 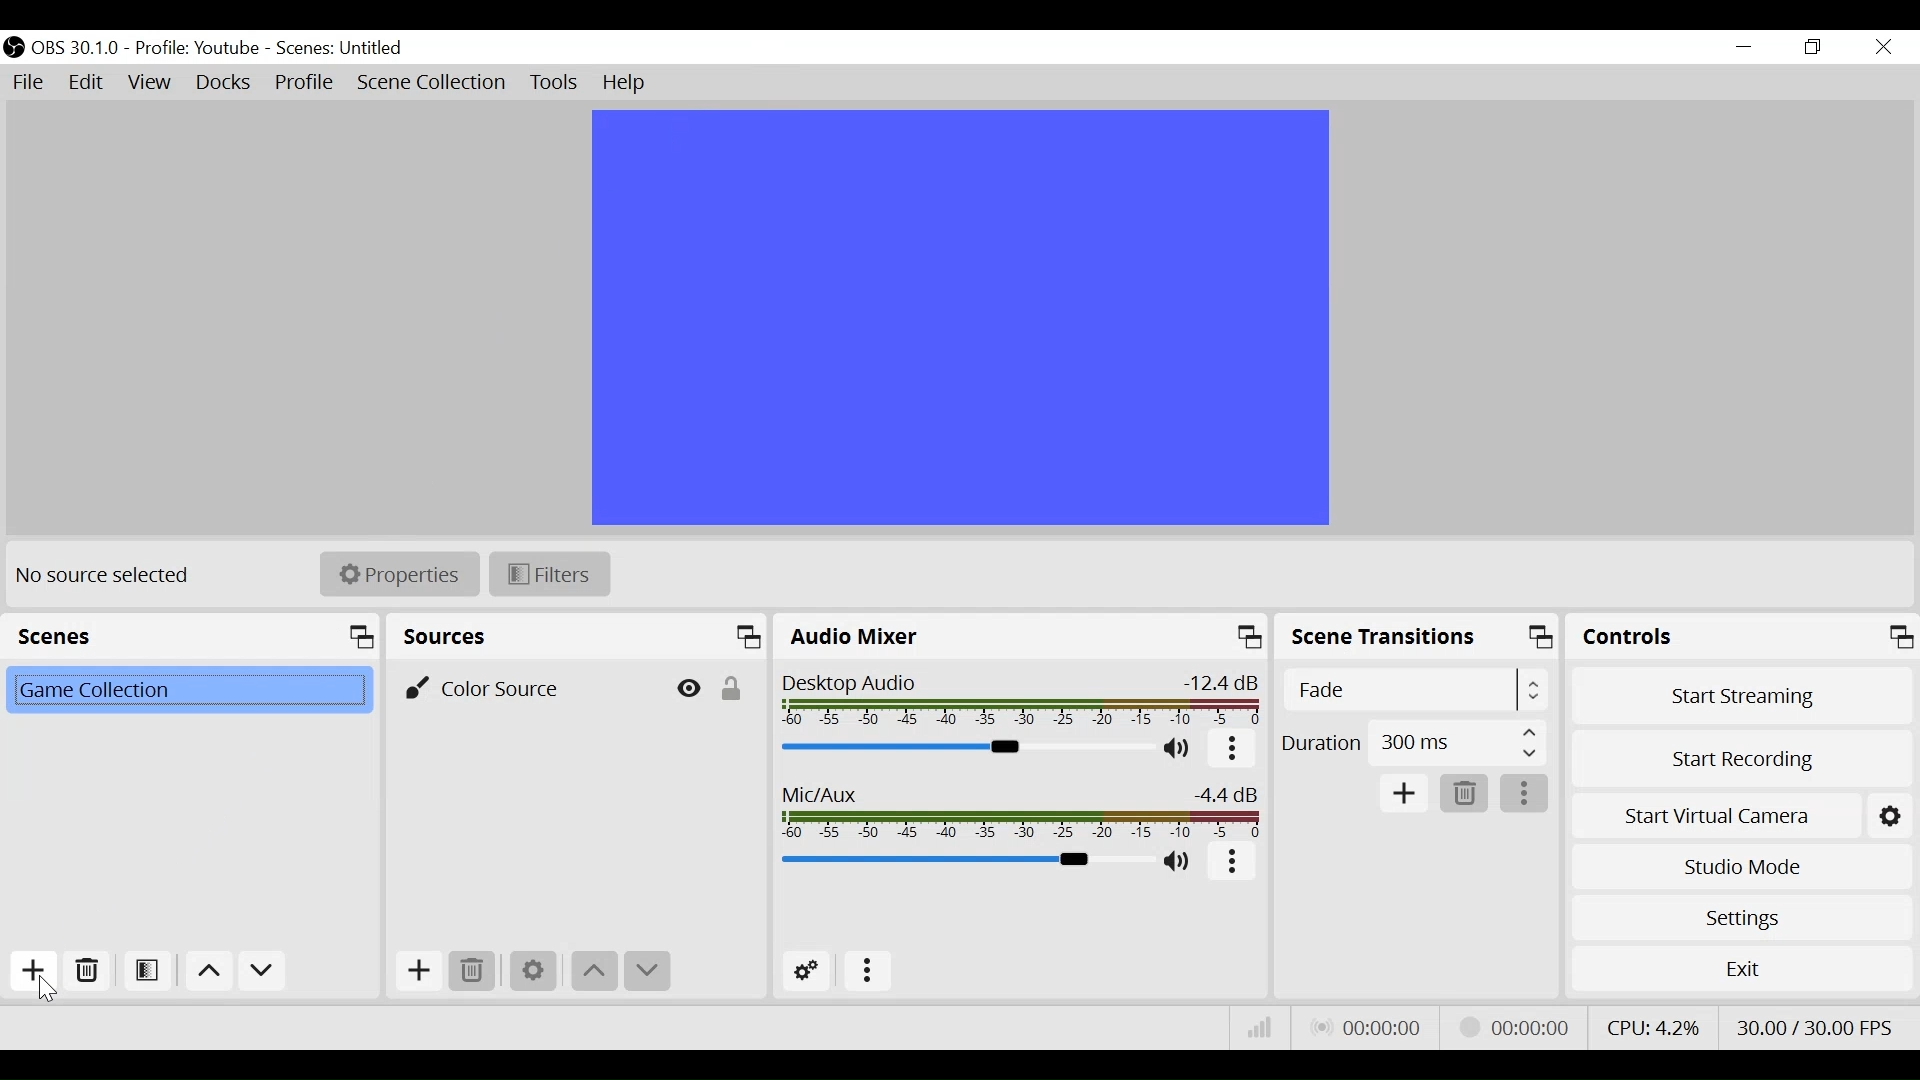 What do you see at coordinates (1178, 864) in the screenshot?
I see `(un)mute` at bounding box center [1178, 864].